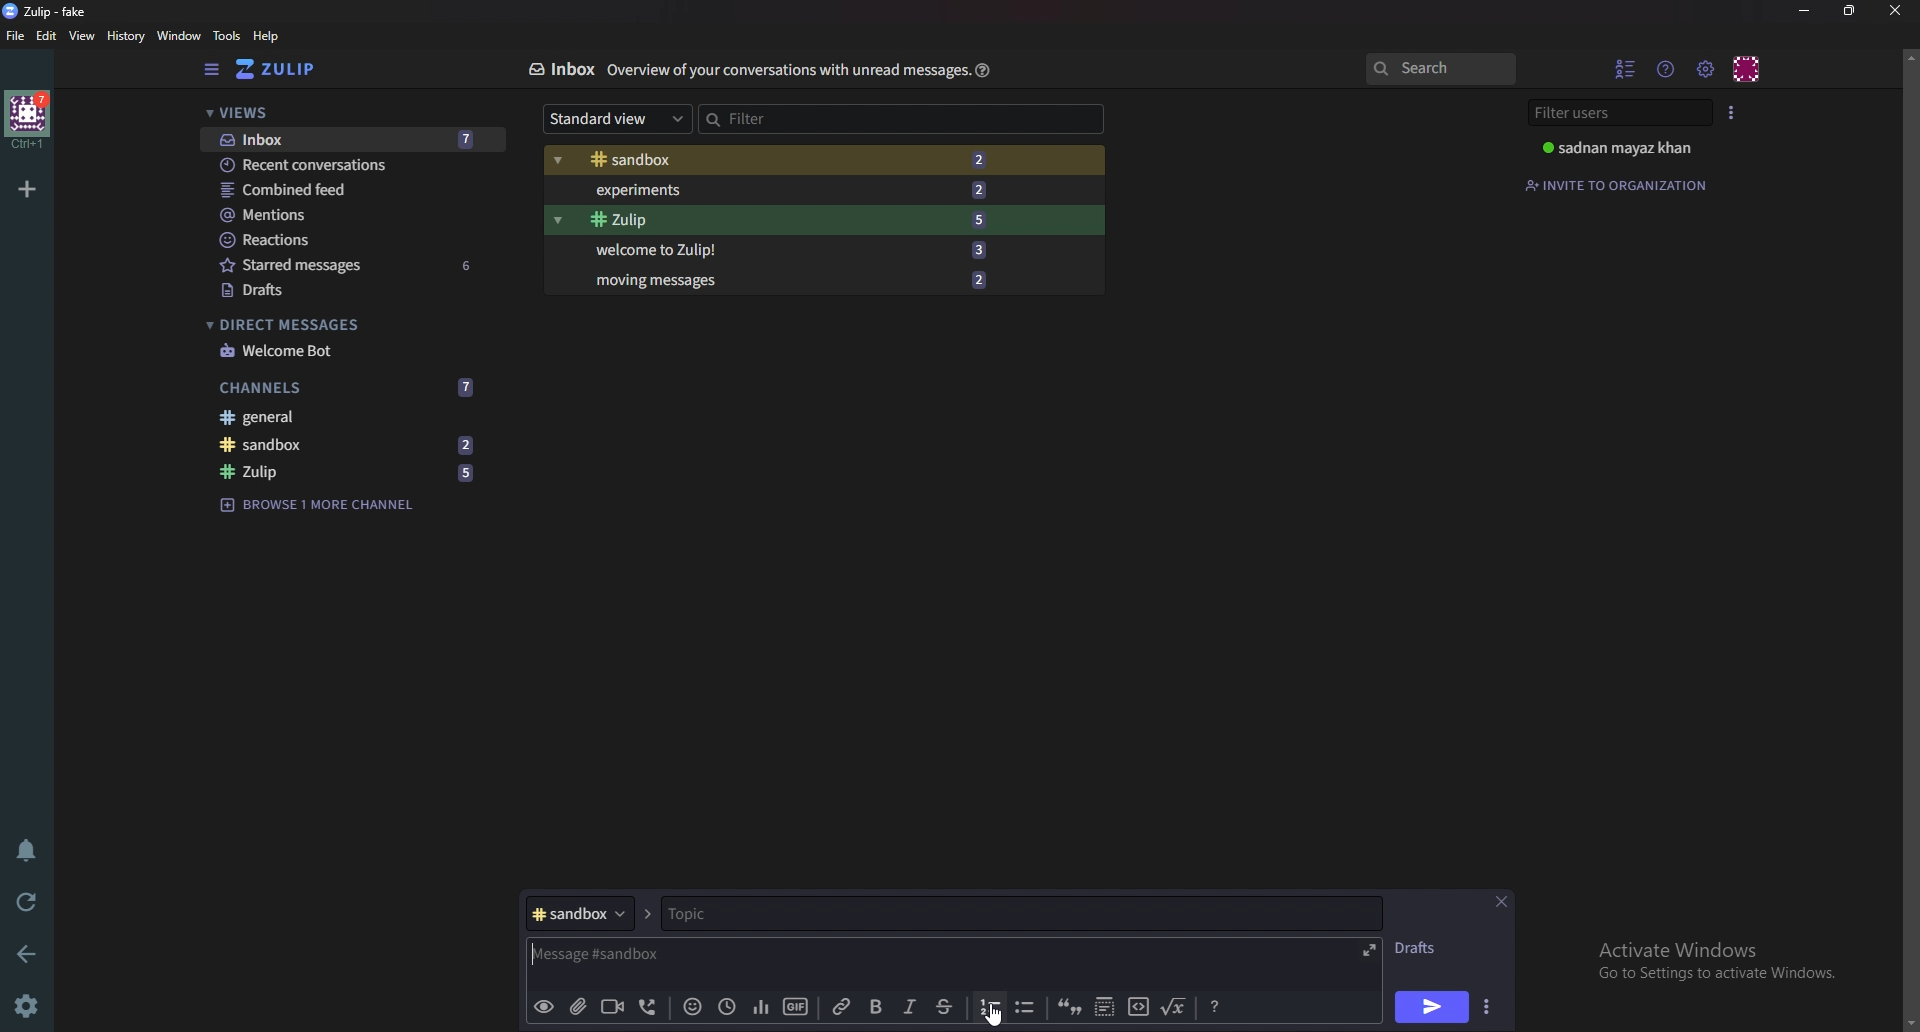 Image resolution: width=1920 pixels, height=1032 pixels. Describe the element at coordinates (340, 325) in the screenshot. I see `Direct messages` at that location.